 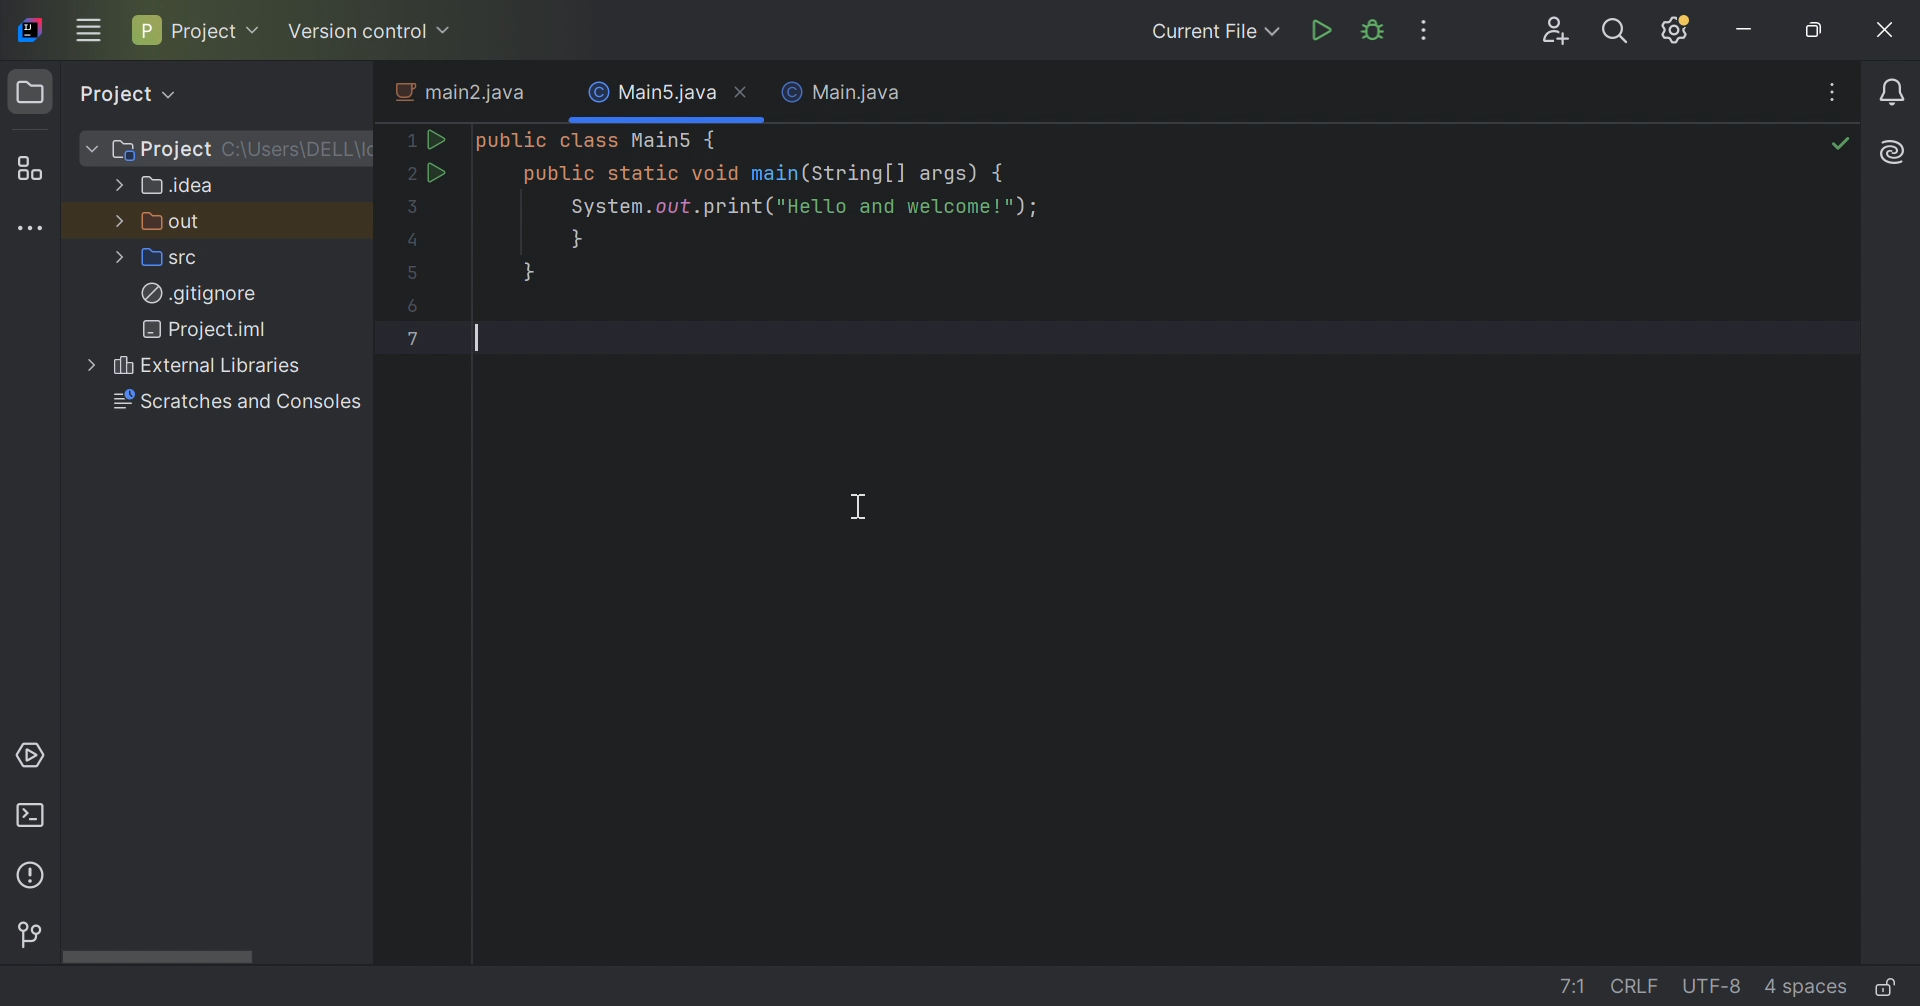 What do you see at coordinates (413, 273) in the screenshot?
I see `5` at bounding box center [413, 273].